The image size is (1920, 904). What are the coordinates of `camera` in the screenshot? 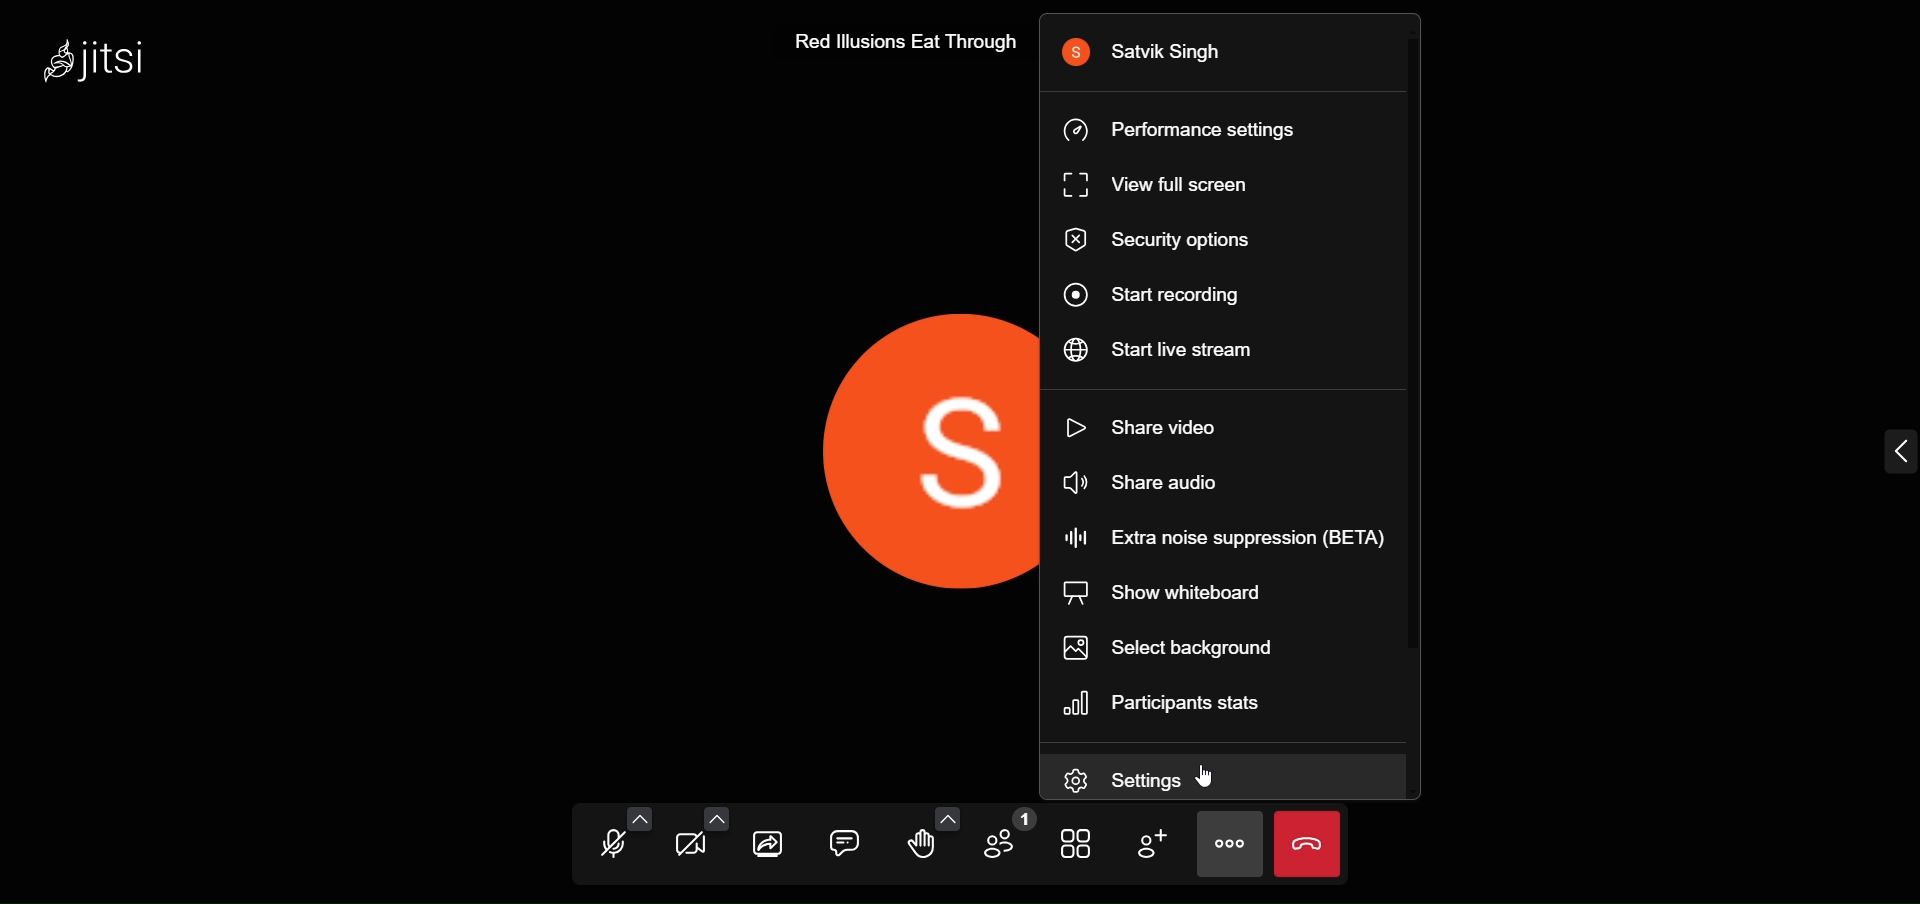 It's located at (689, 850).